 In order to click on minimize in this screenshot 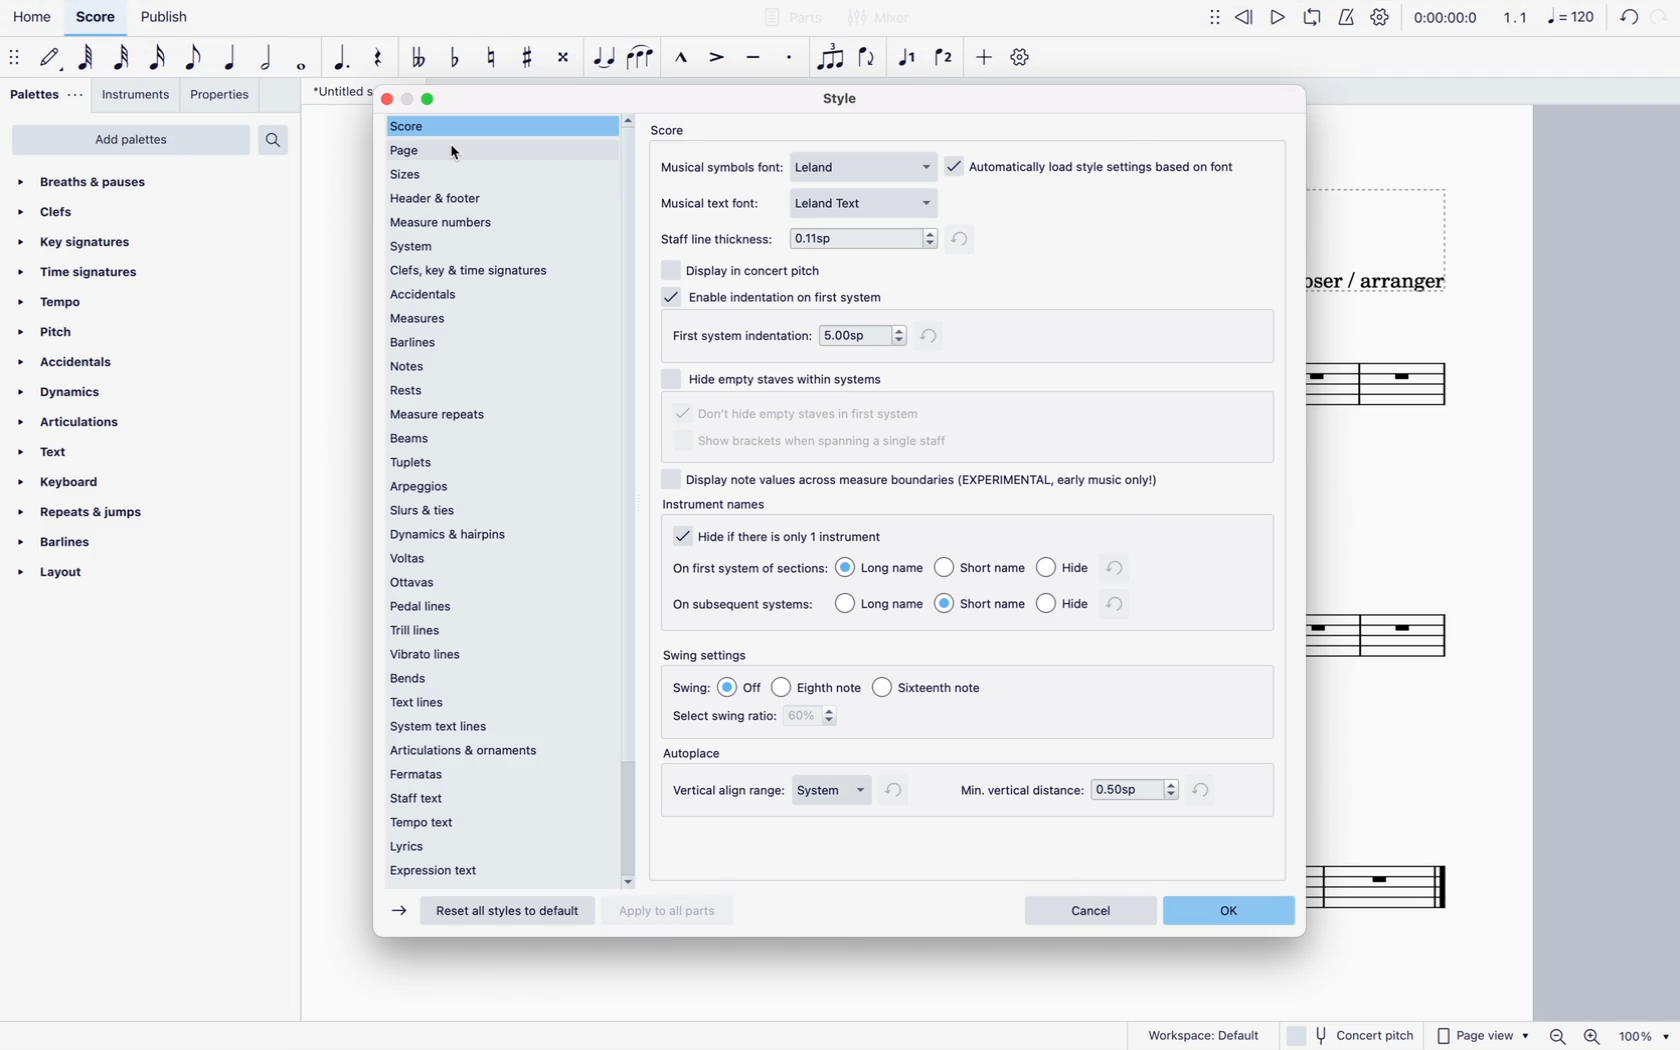, I will do `click(409, 98)`.